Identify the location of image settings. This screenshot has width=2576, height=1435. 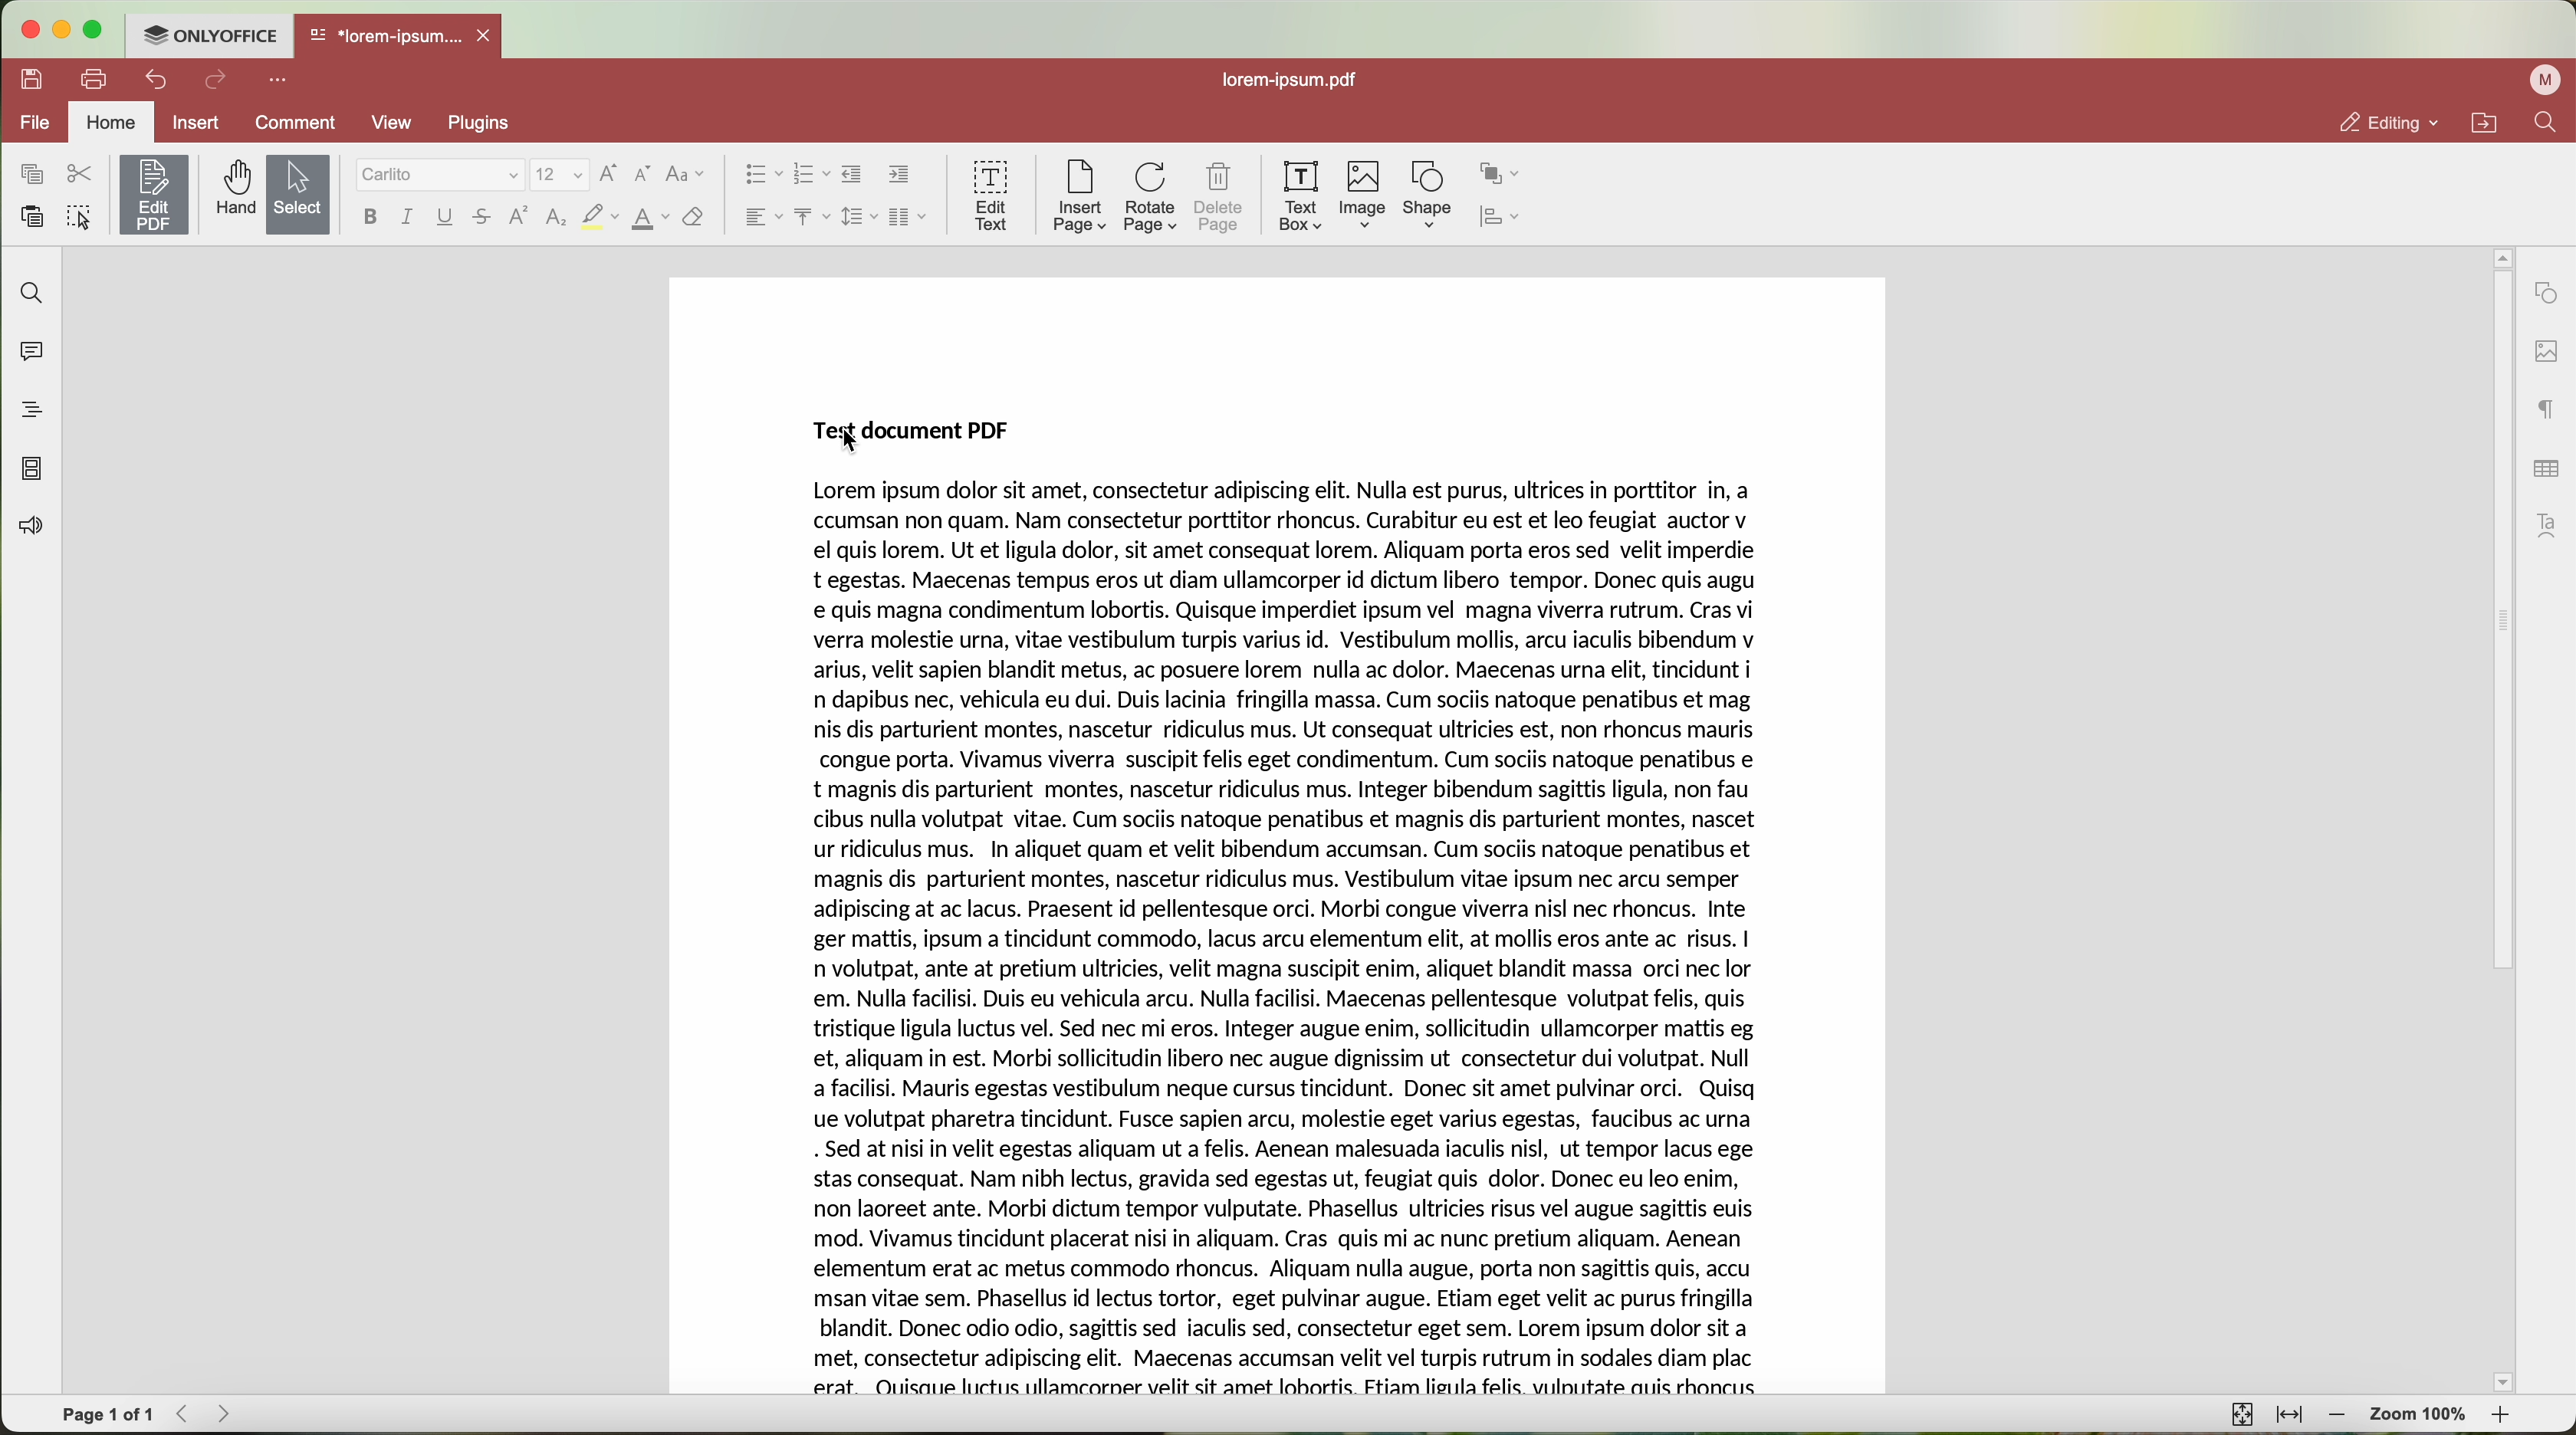
(2545, 350).